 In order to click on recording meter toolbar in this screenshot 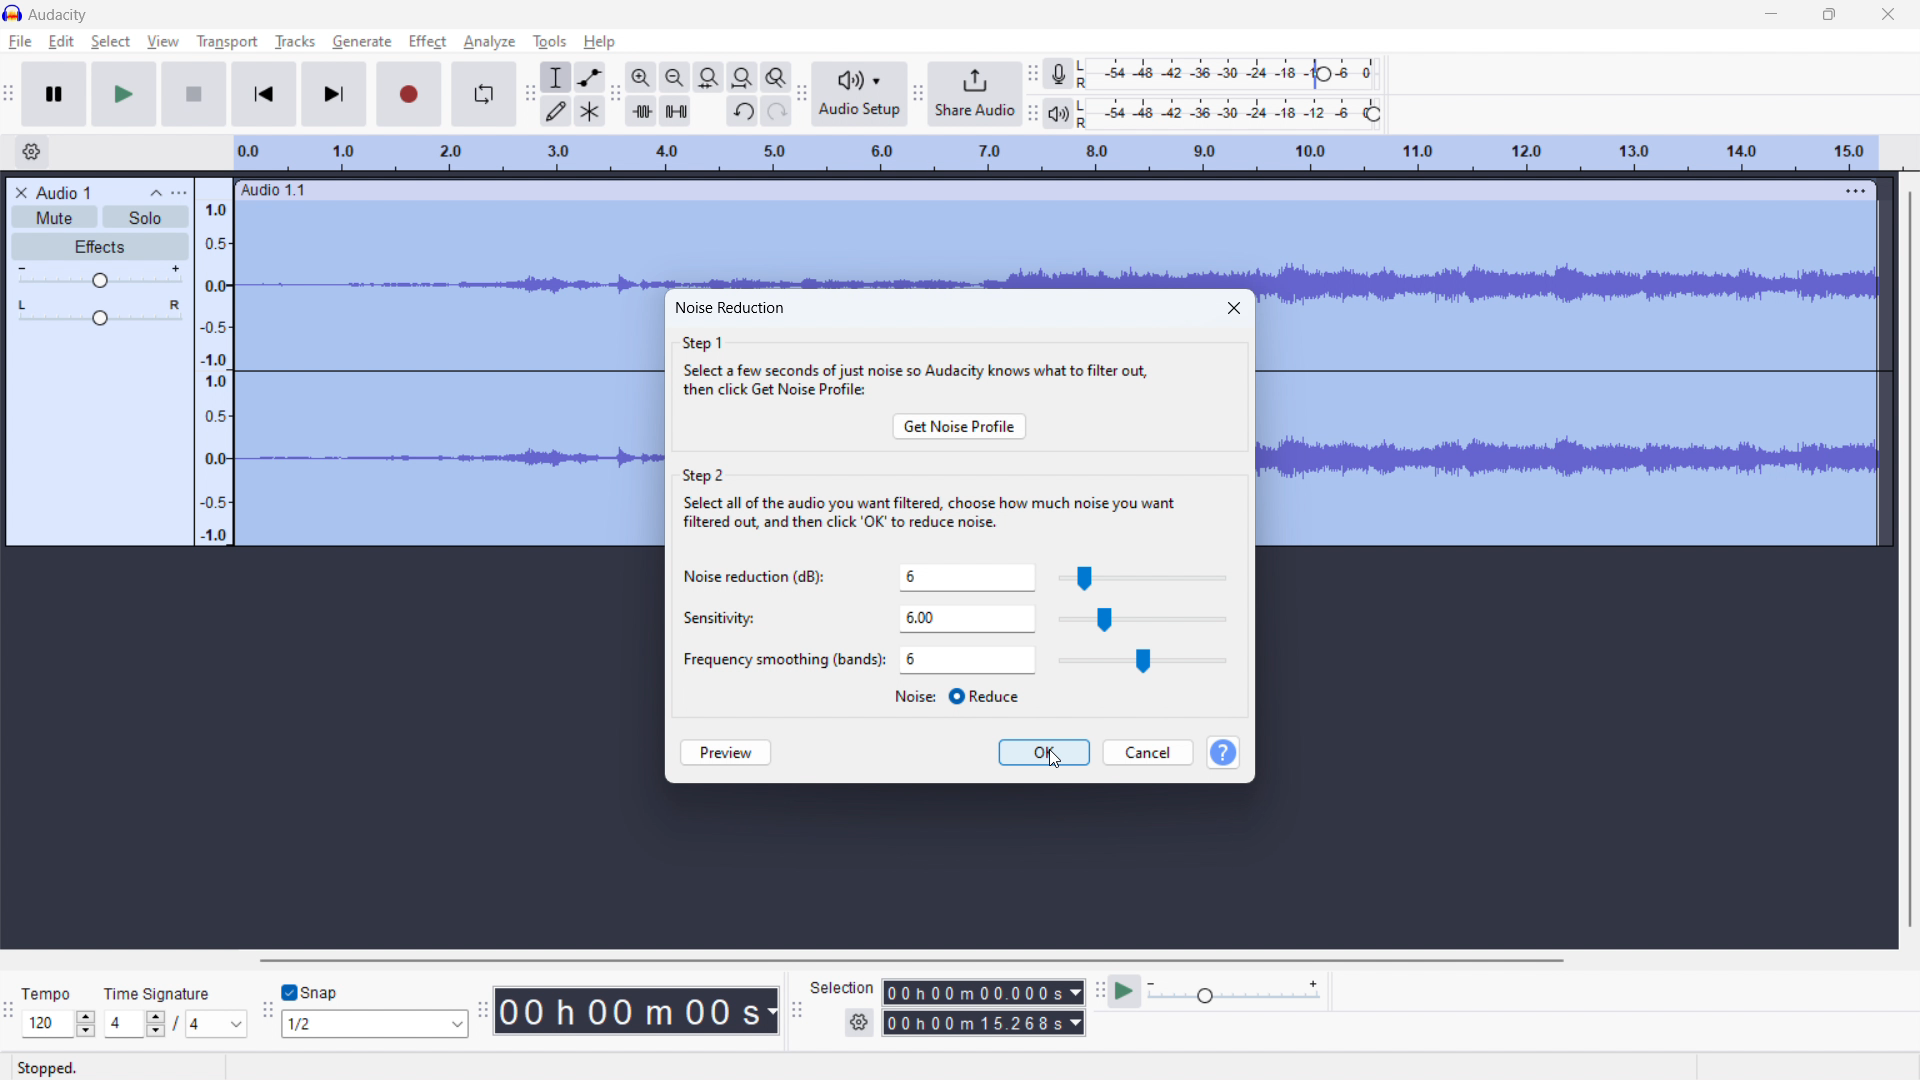, I will do `click(1032, 74)`.